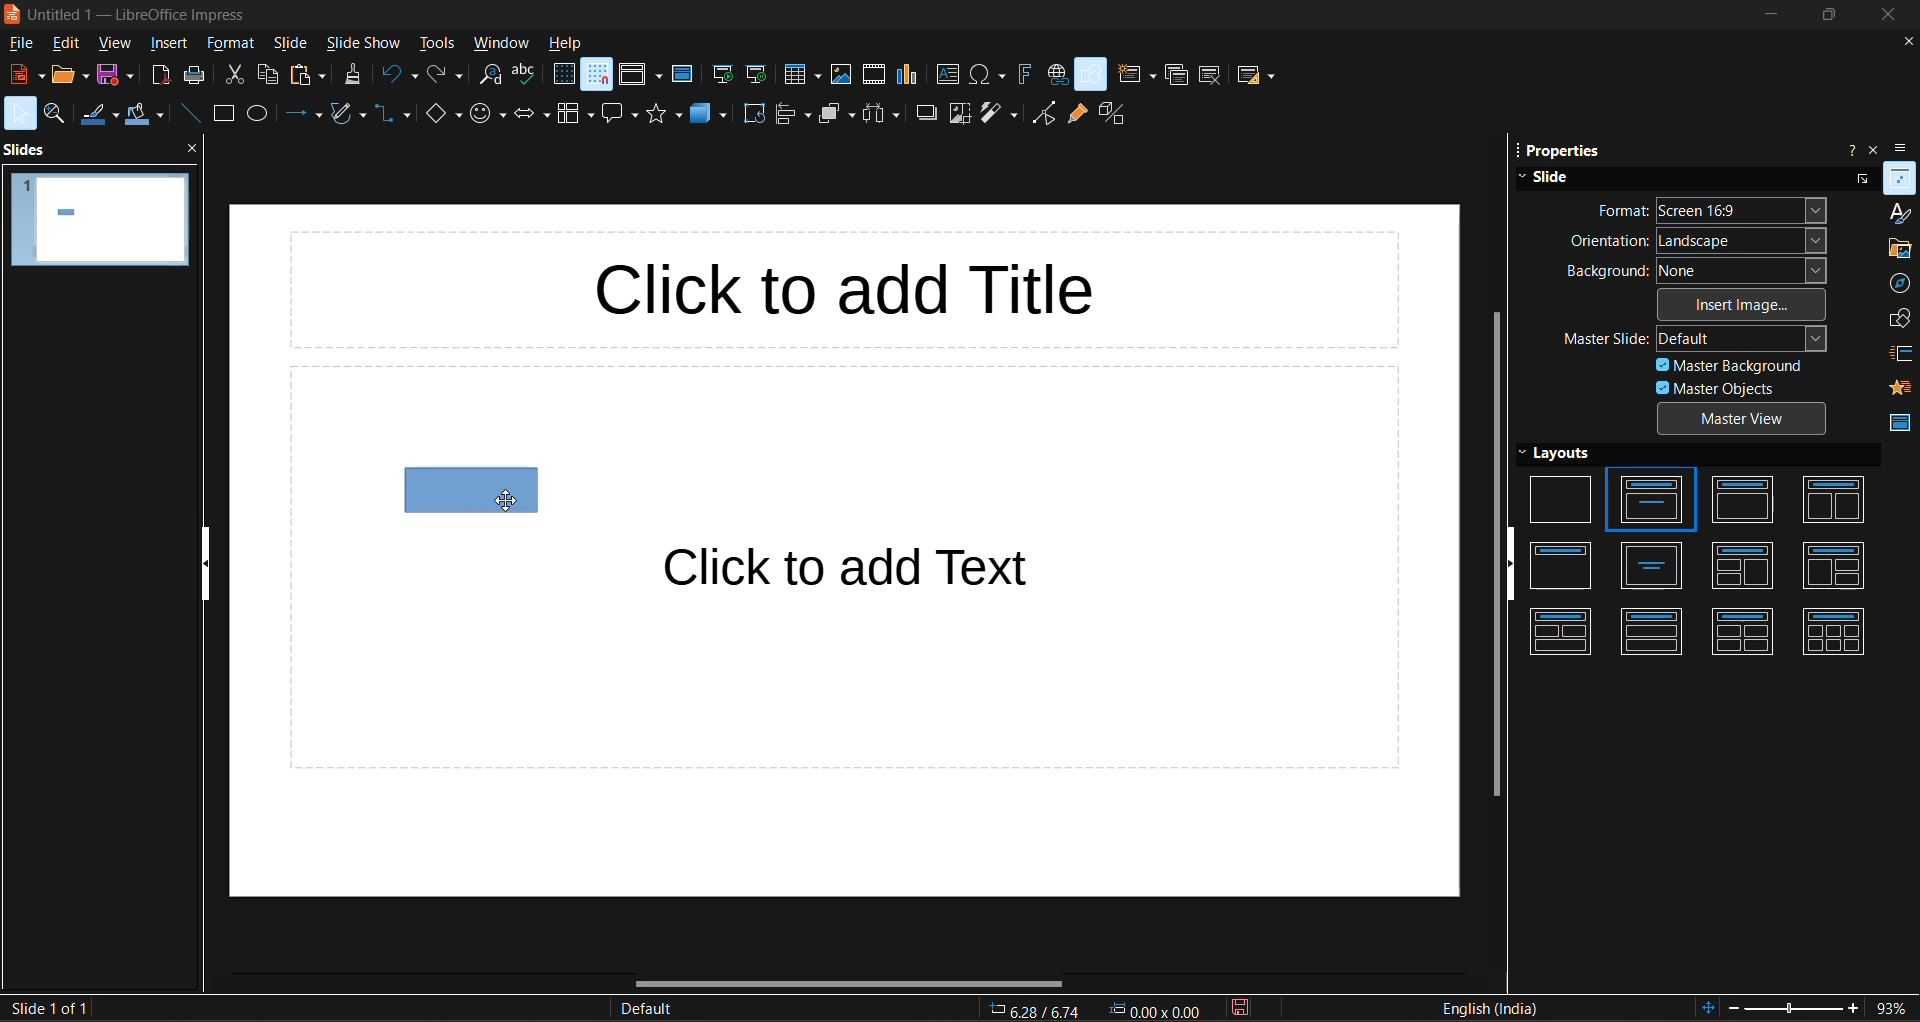 The height and width of the screenshot is (1022, 1920). What do you see at coordinates (1101, 1010) in the screenshot?
I see `6.28/6.74 0.00x0.00` at bounding box center [1101, 1010].